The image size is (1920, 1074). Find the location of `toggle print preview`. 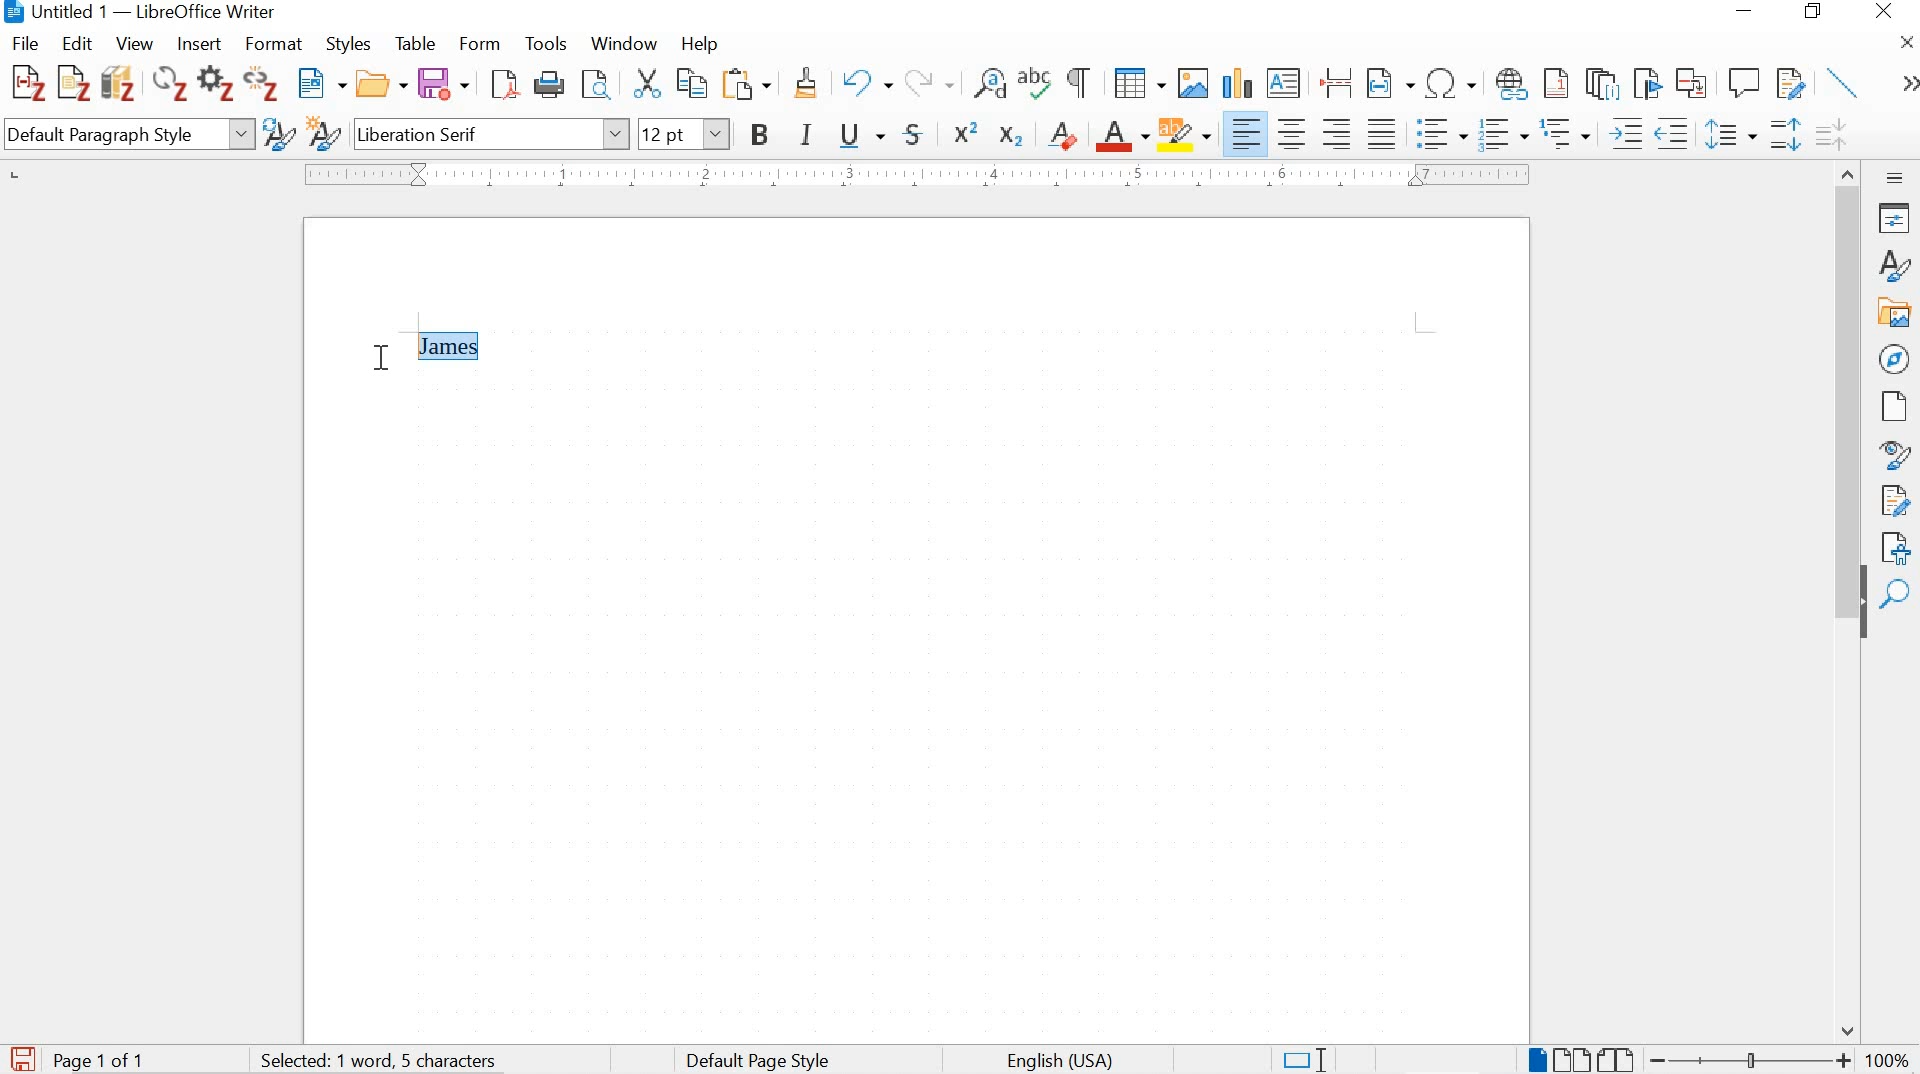

toggle print preview is located at coordinates (595, 87).